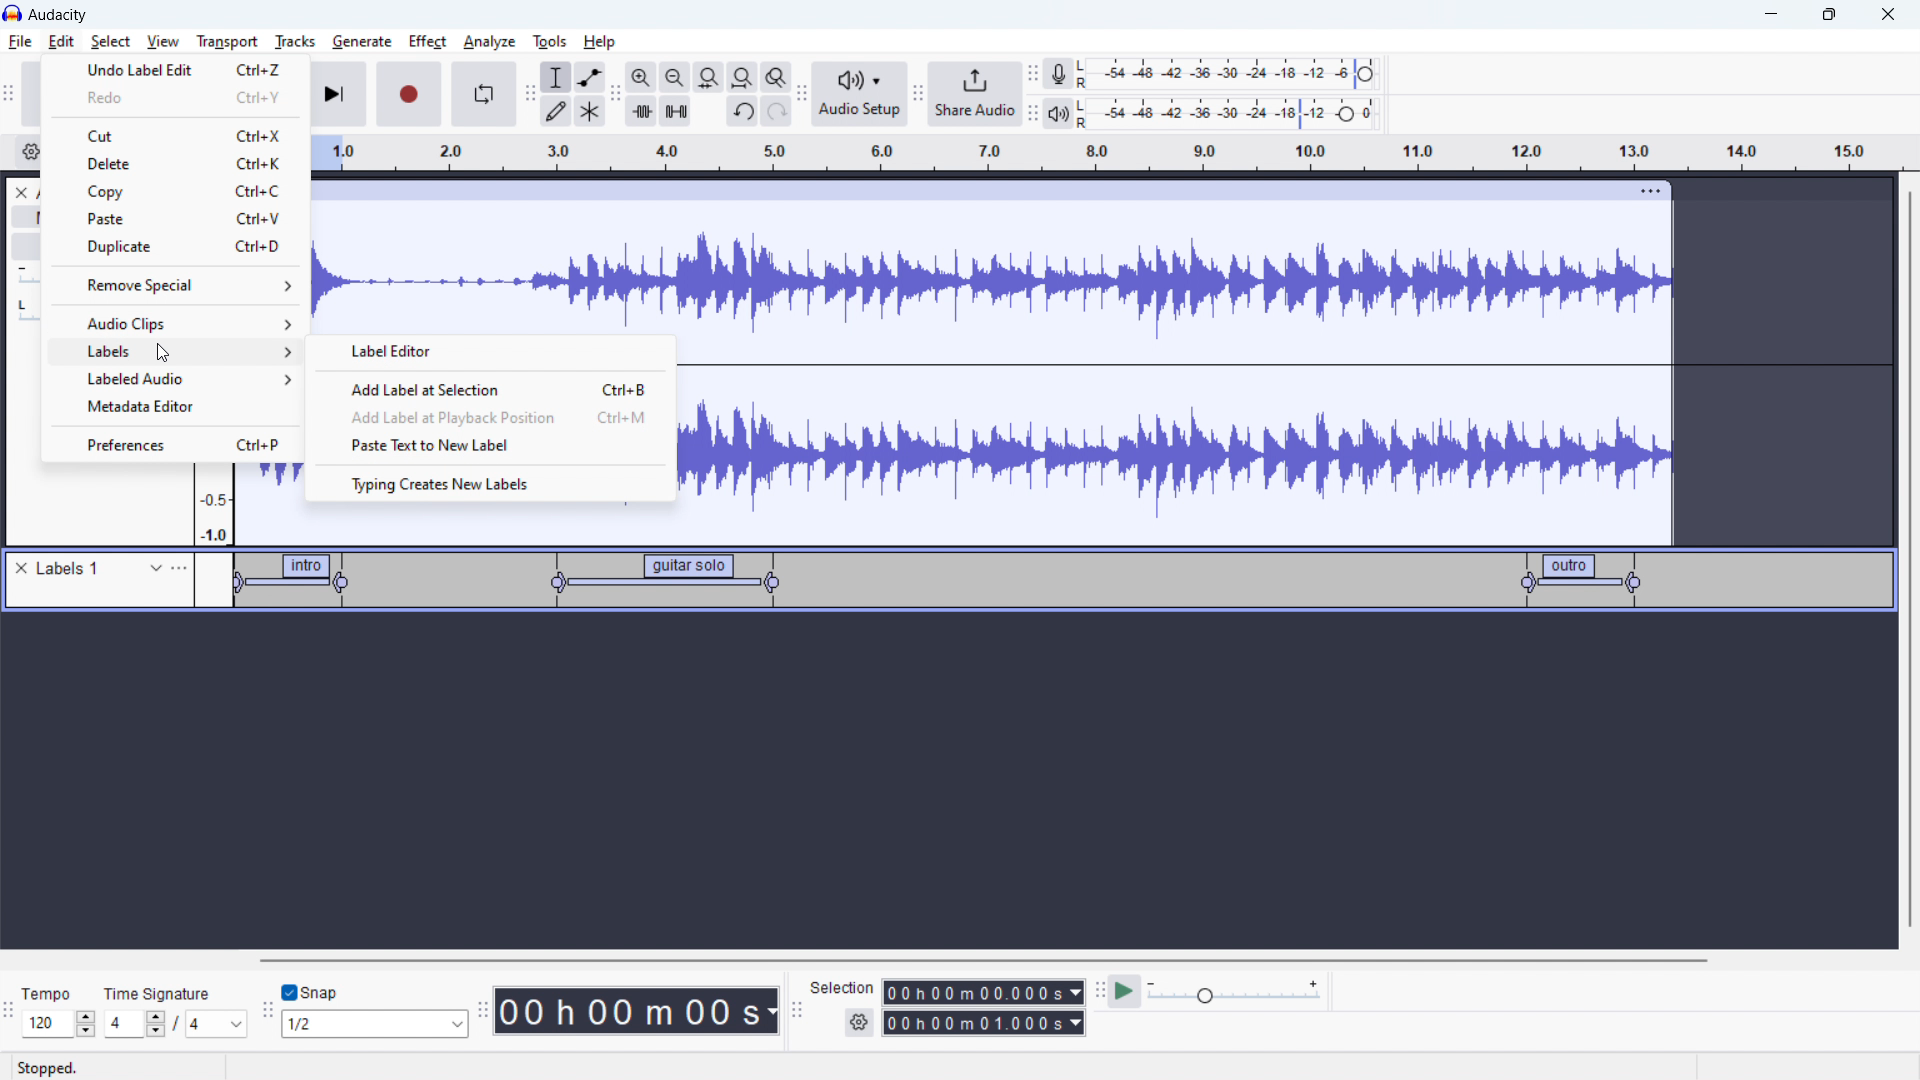 This screenshot has height=1080, width=1920. Describe the element at coordinates (488, 388) in the screenshot. I see `add label at selection` at that location.